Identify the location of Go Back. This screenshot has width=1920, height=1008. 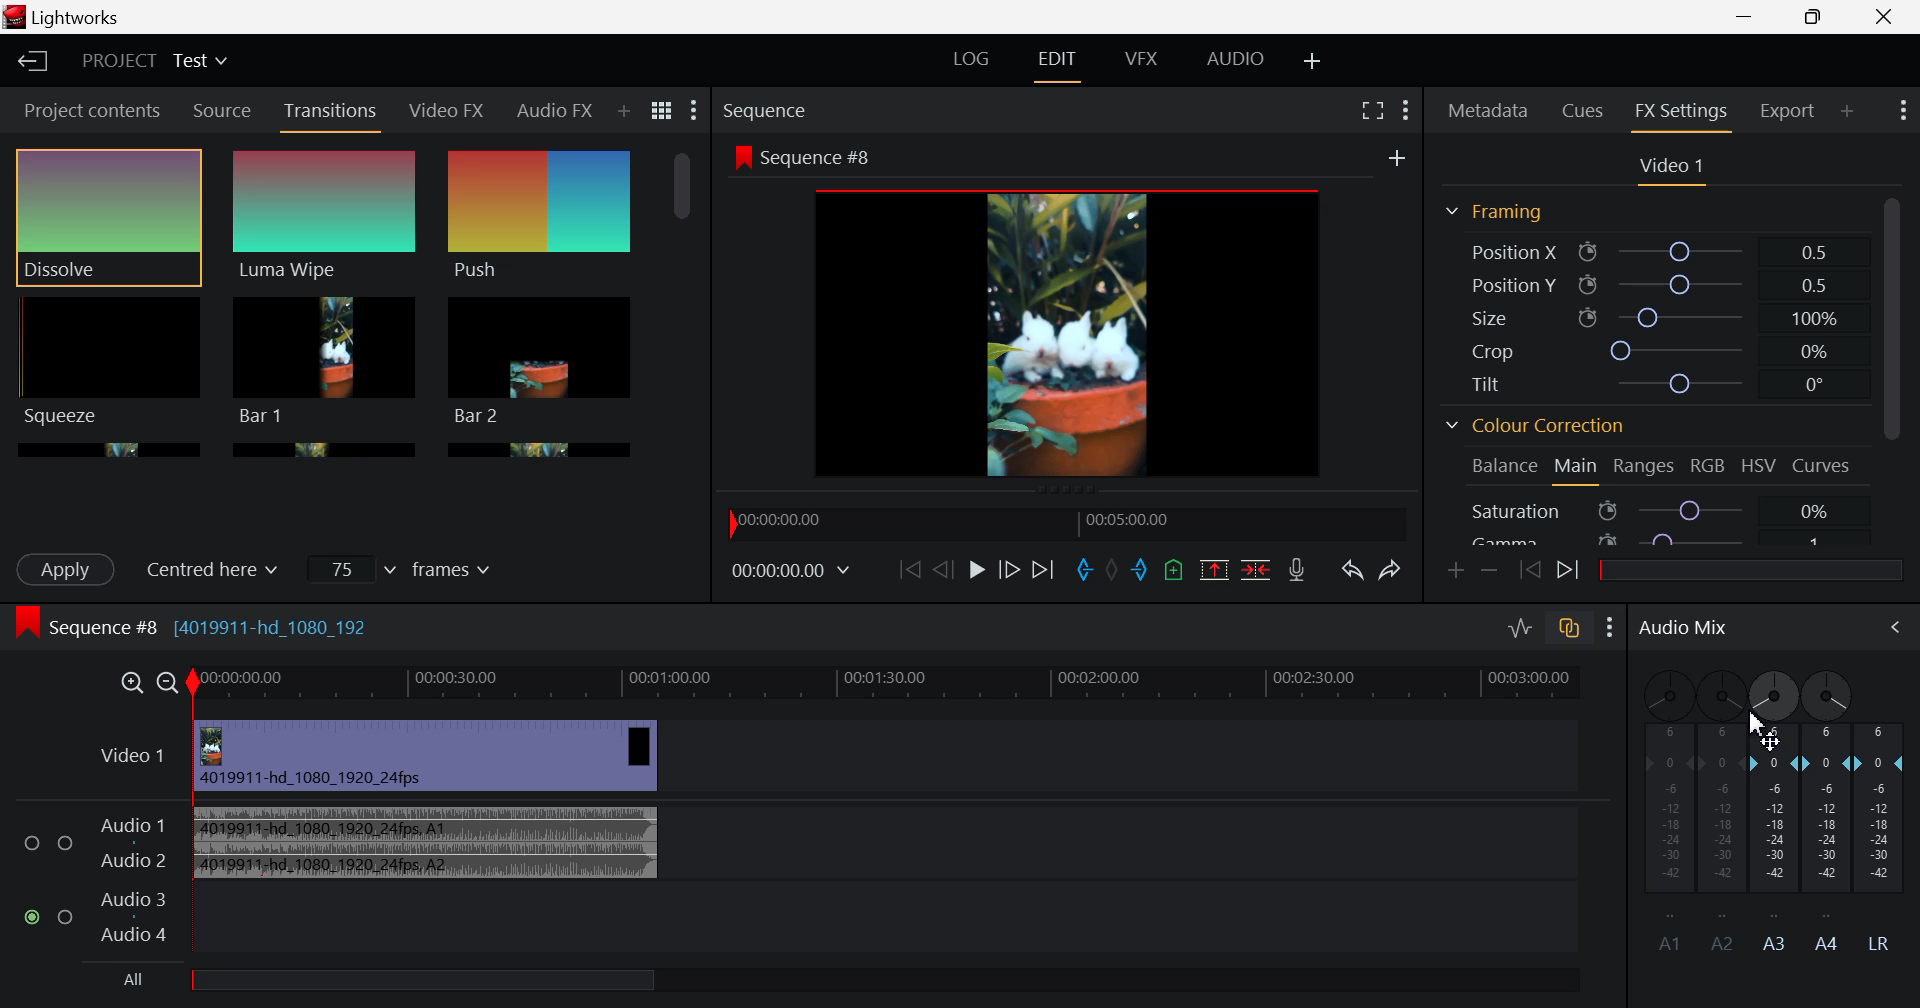
(941, 571).